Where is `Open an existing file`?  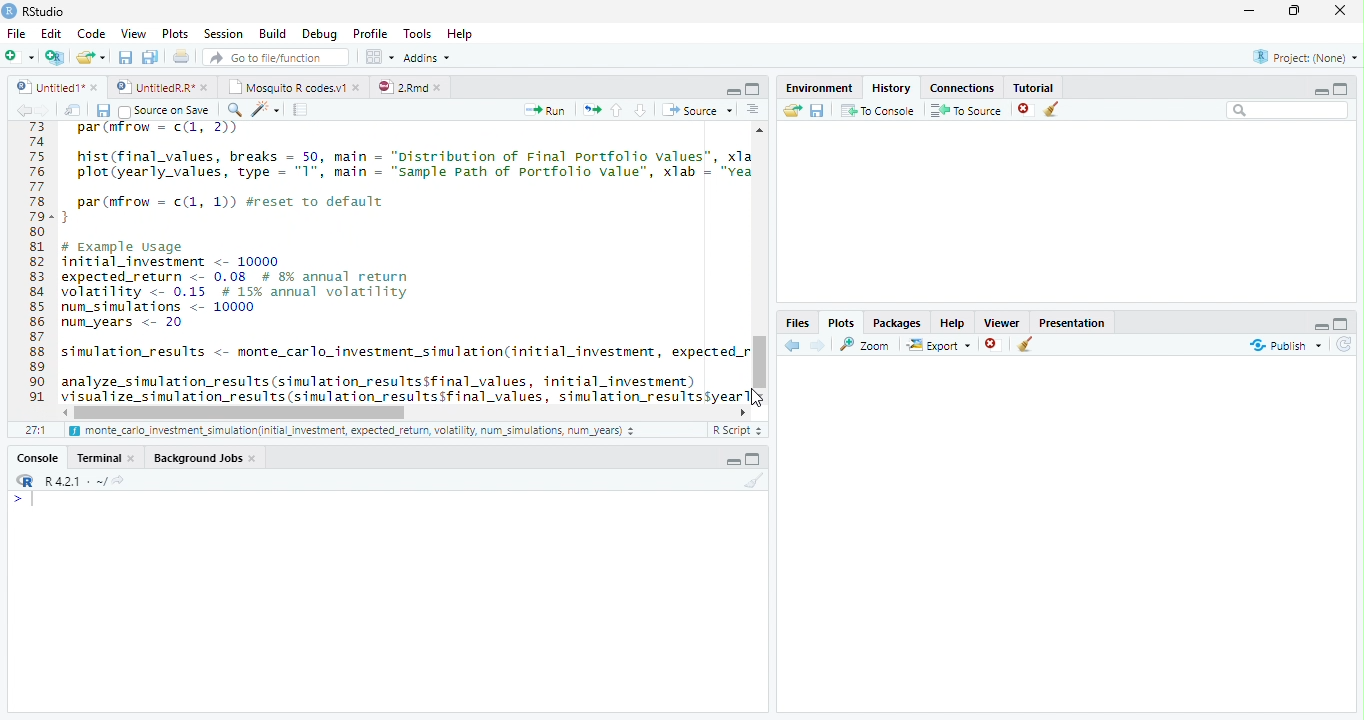 Open an existing file is located at coordinates (91, 56).